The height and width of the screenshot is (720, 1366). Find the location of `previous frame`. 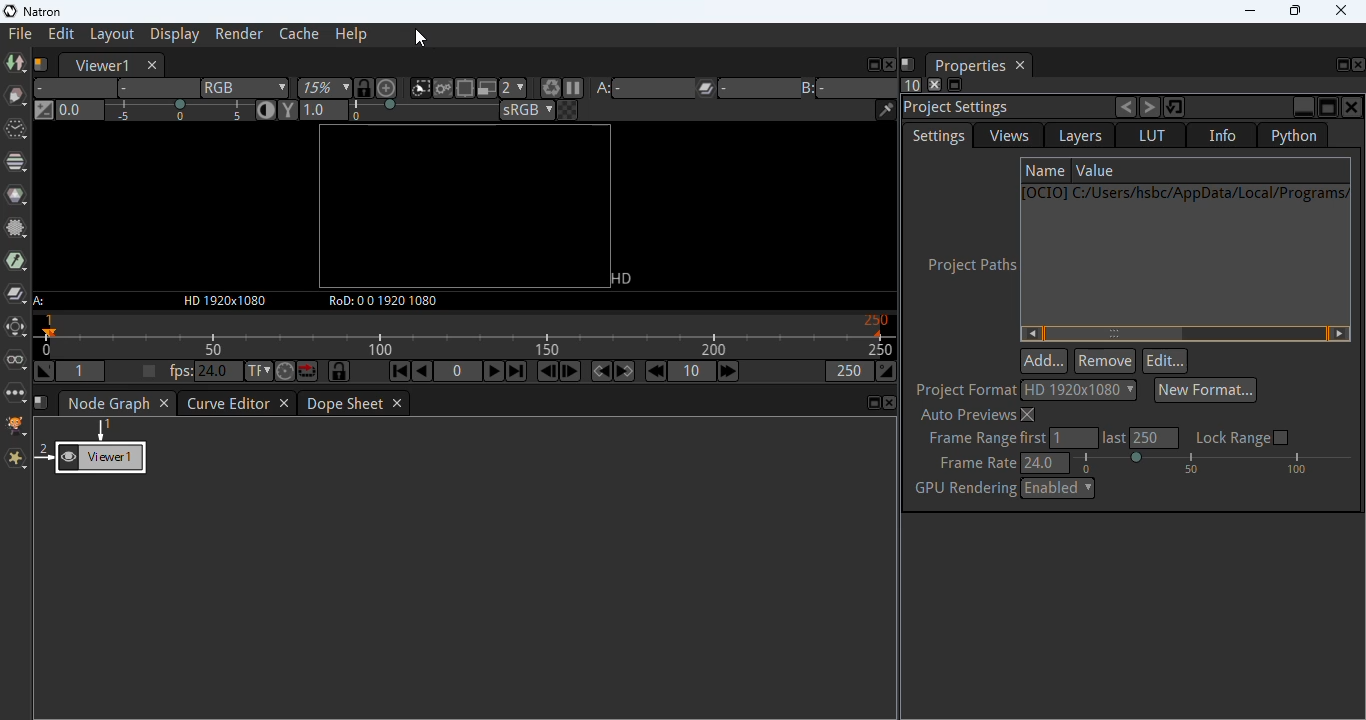

previous frame is located at coordinates (547, 372).